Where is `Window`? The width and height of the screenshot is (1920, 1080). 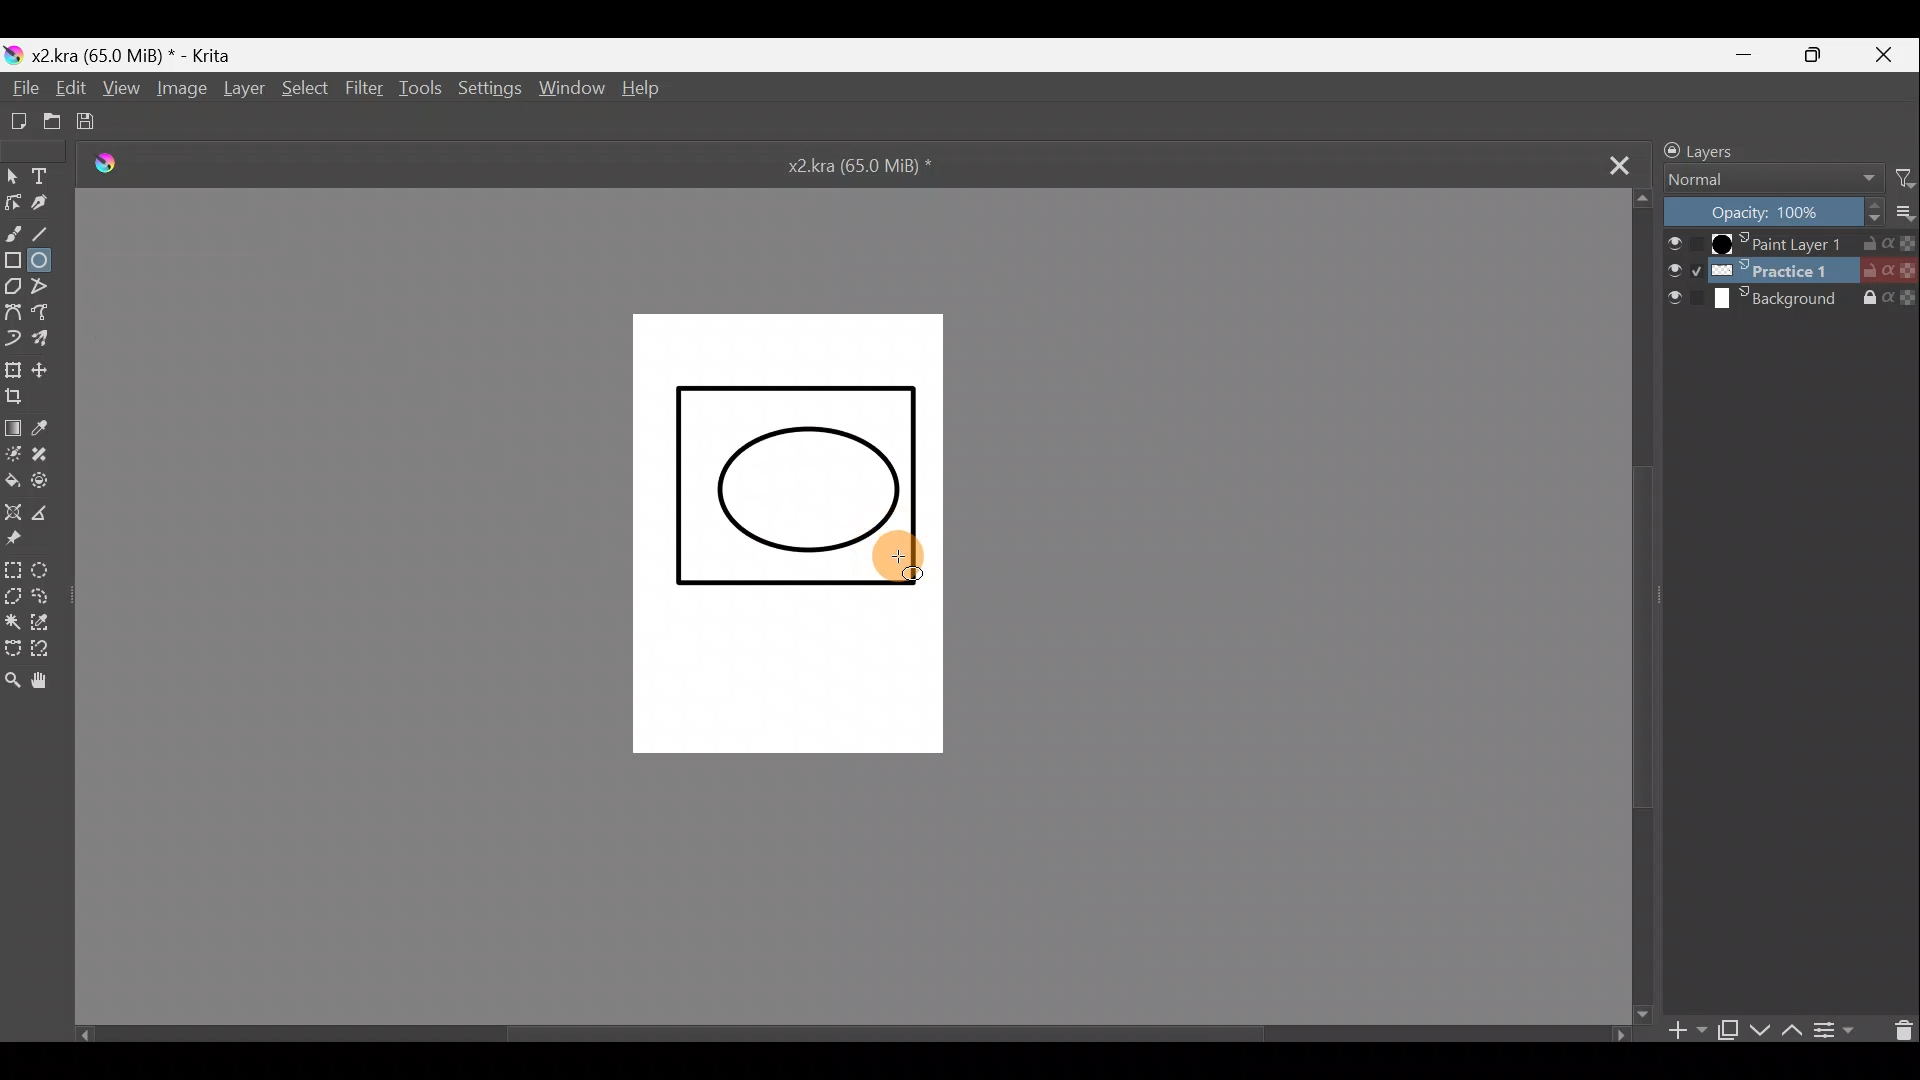
Window is located at coordinates (576, 90).